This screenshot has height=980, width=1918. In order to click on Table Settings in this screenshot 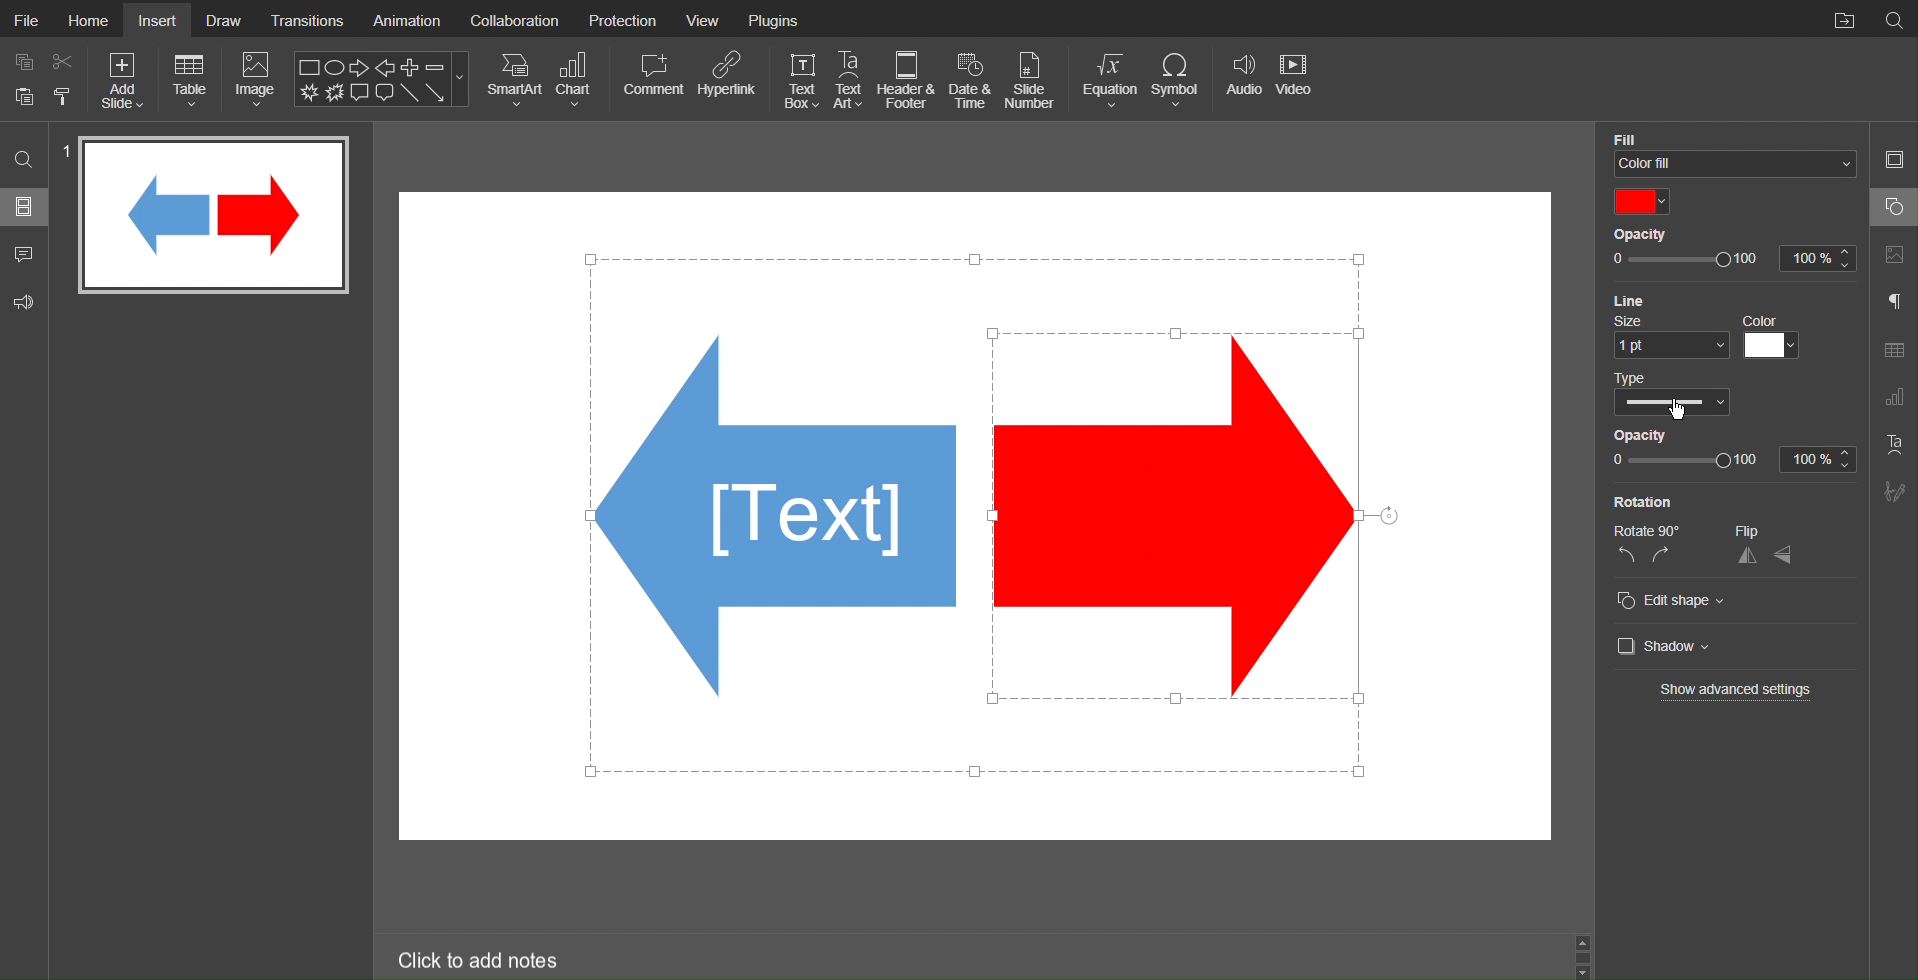, I will do `click(1894, 349)`.